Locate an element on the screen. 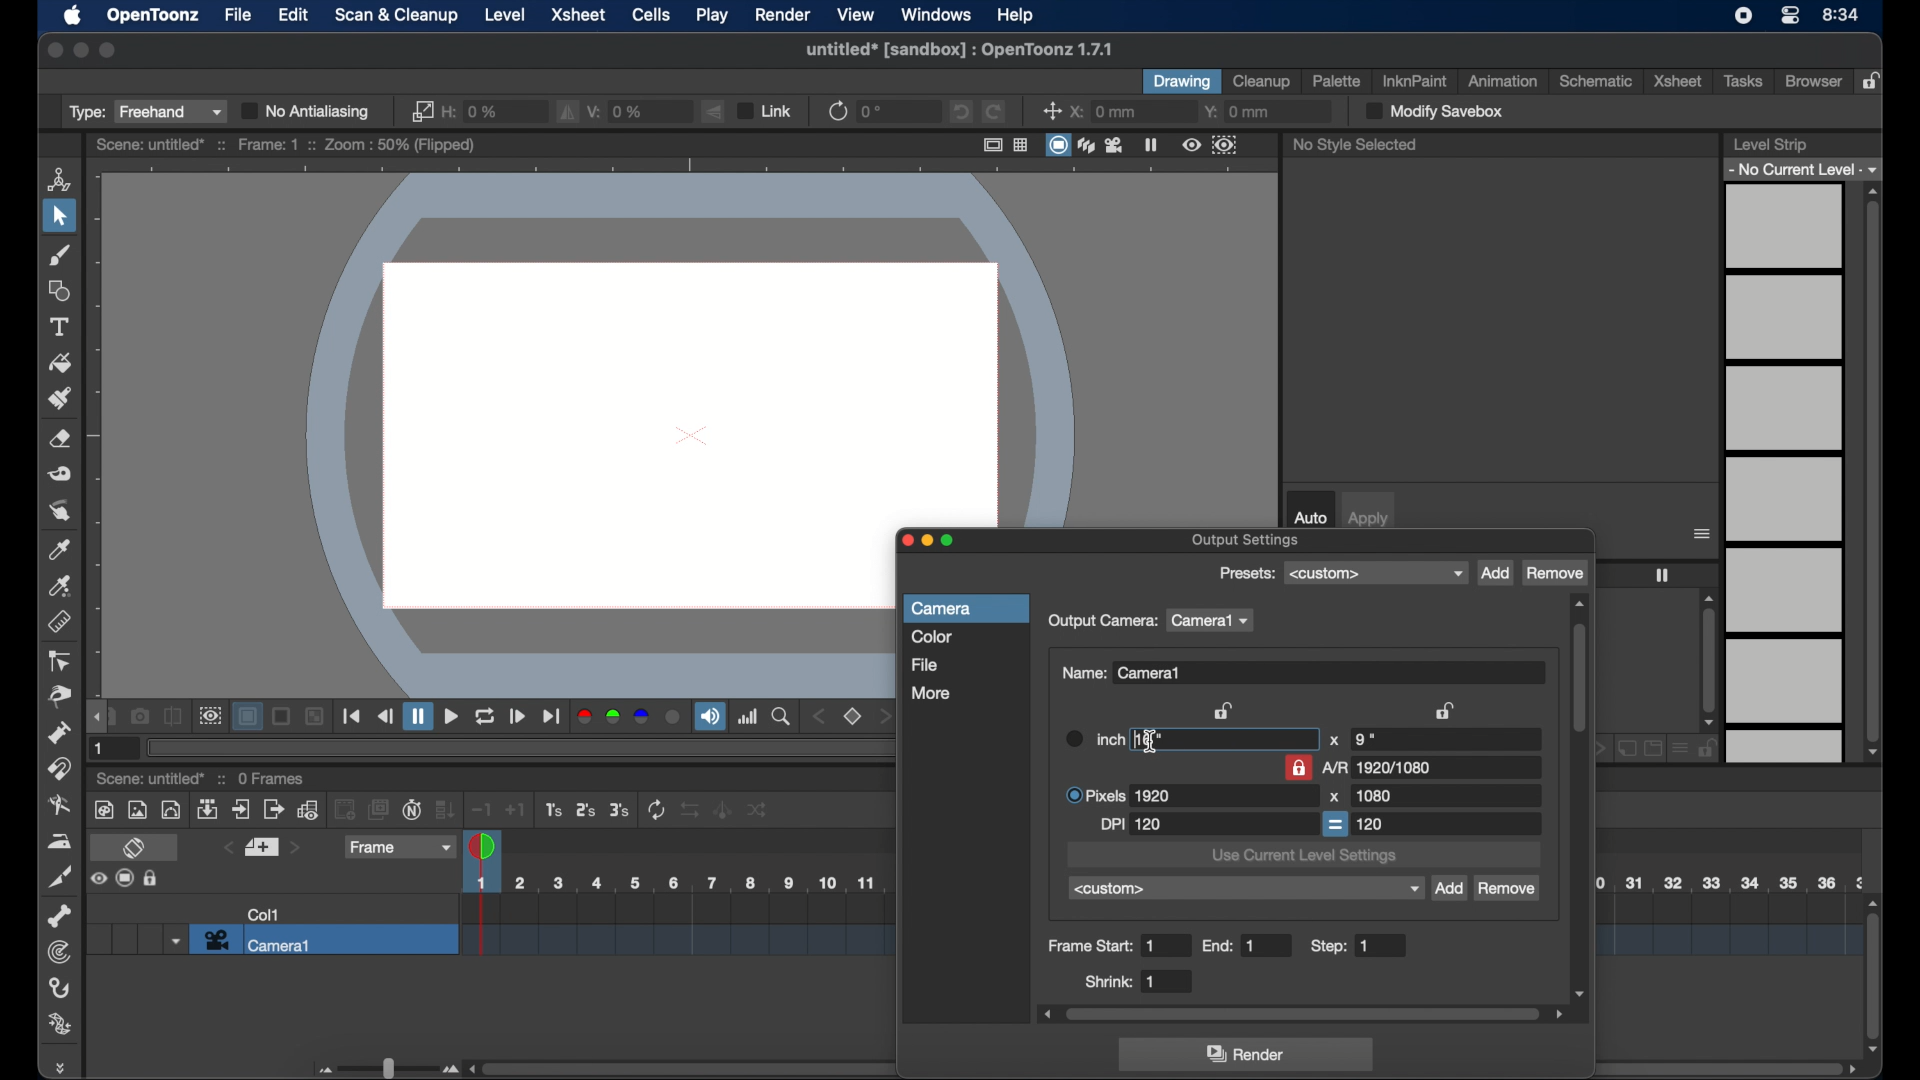 The height and width of the screenshot is (1080, 1920).  is located at coordinates (419, 718).